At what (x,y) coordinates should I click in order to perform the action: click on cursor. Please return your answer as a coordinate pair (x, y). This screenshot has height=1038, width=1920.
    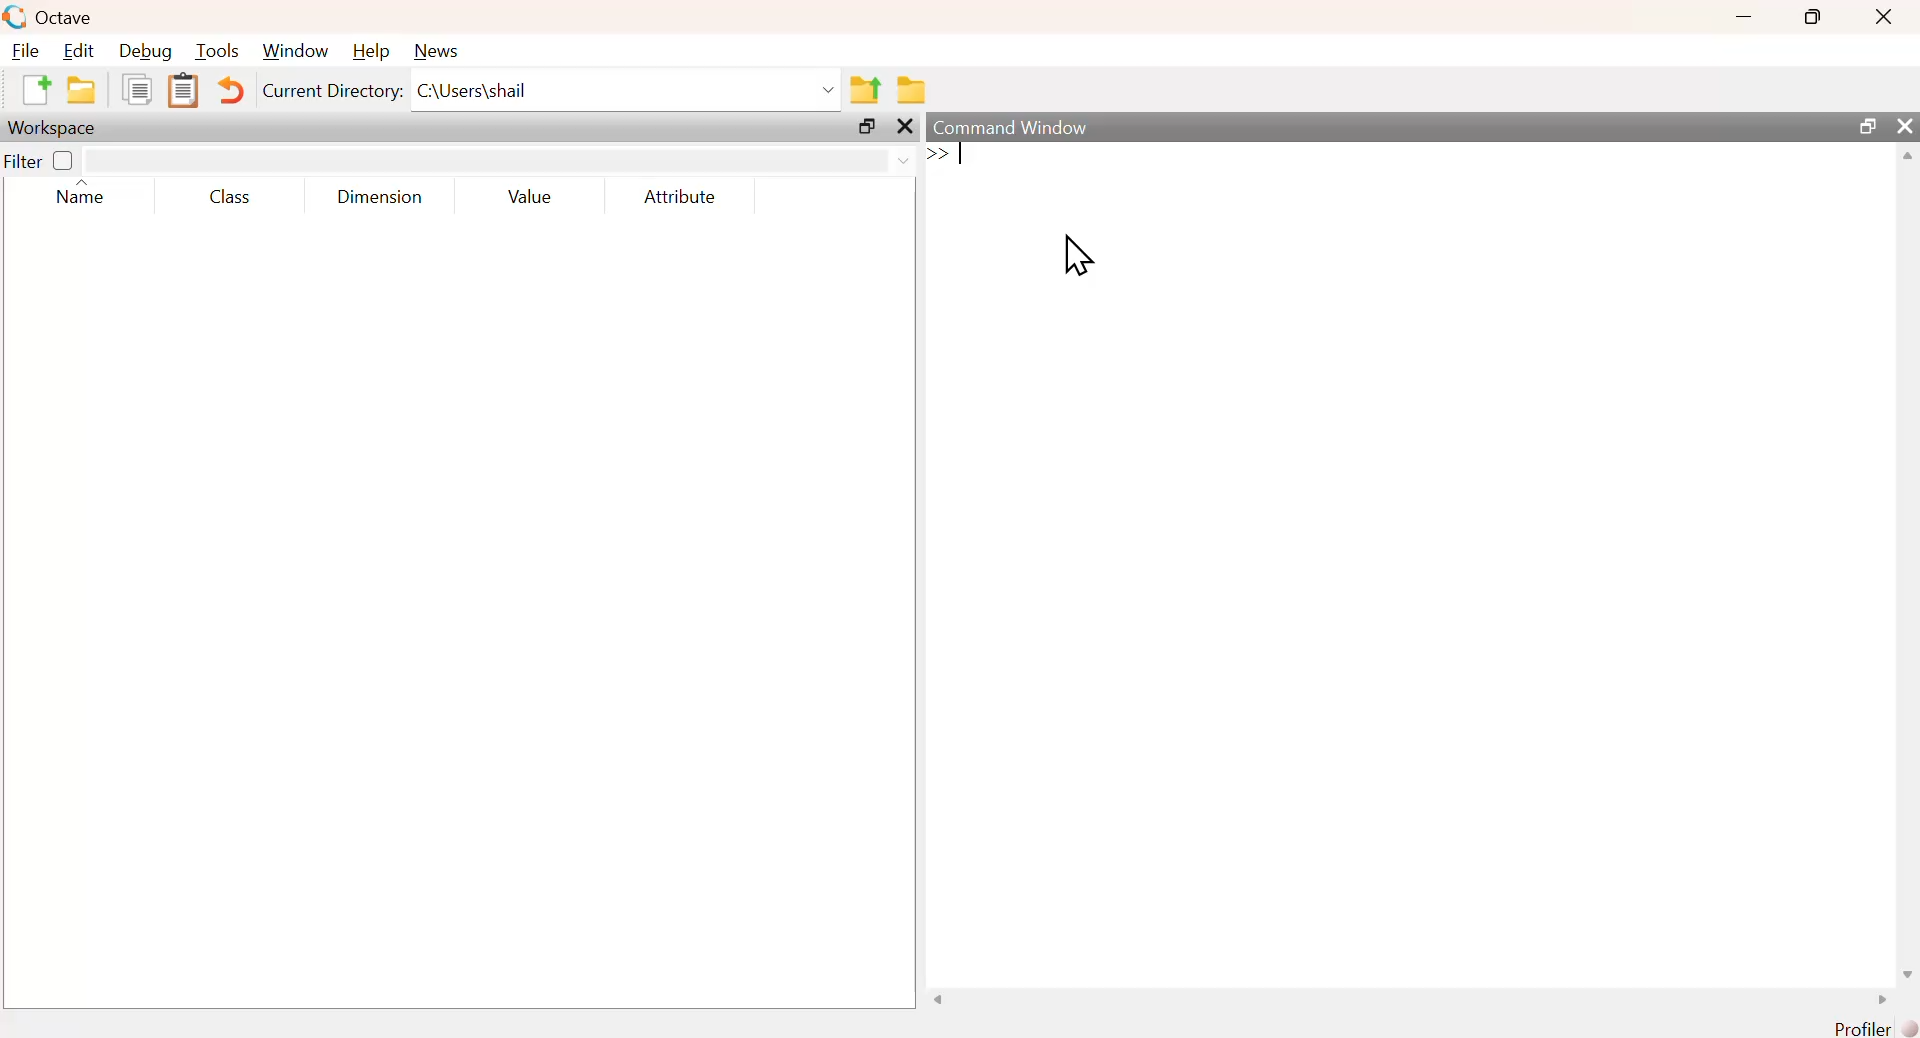
    Looking at the image, I should click on (1077, 258).